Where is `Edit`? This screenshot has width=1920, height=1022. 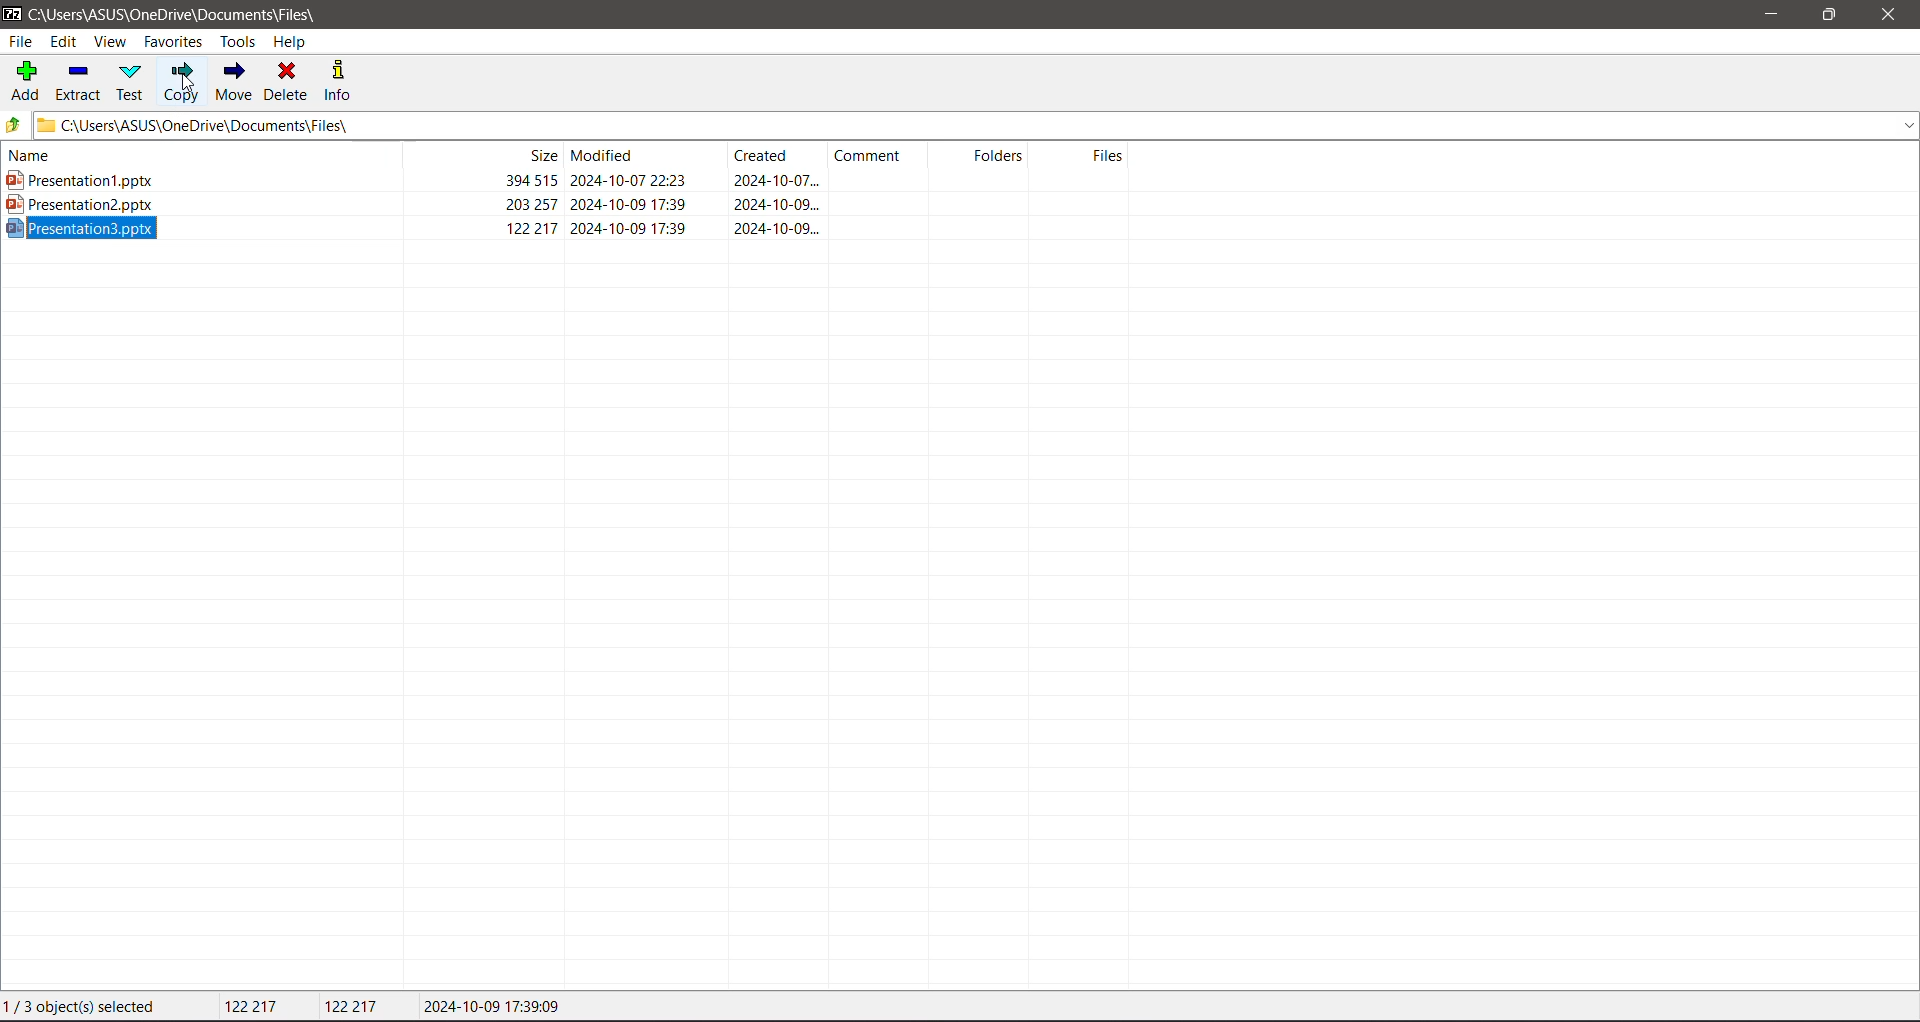 Edit is located at coordinates (64, 42).